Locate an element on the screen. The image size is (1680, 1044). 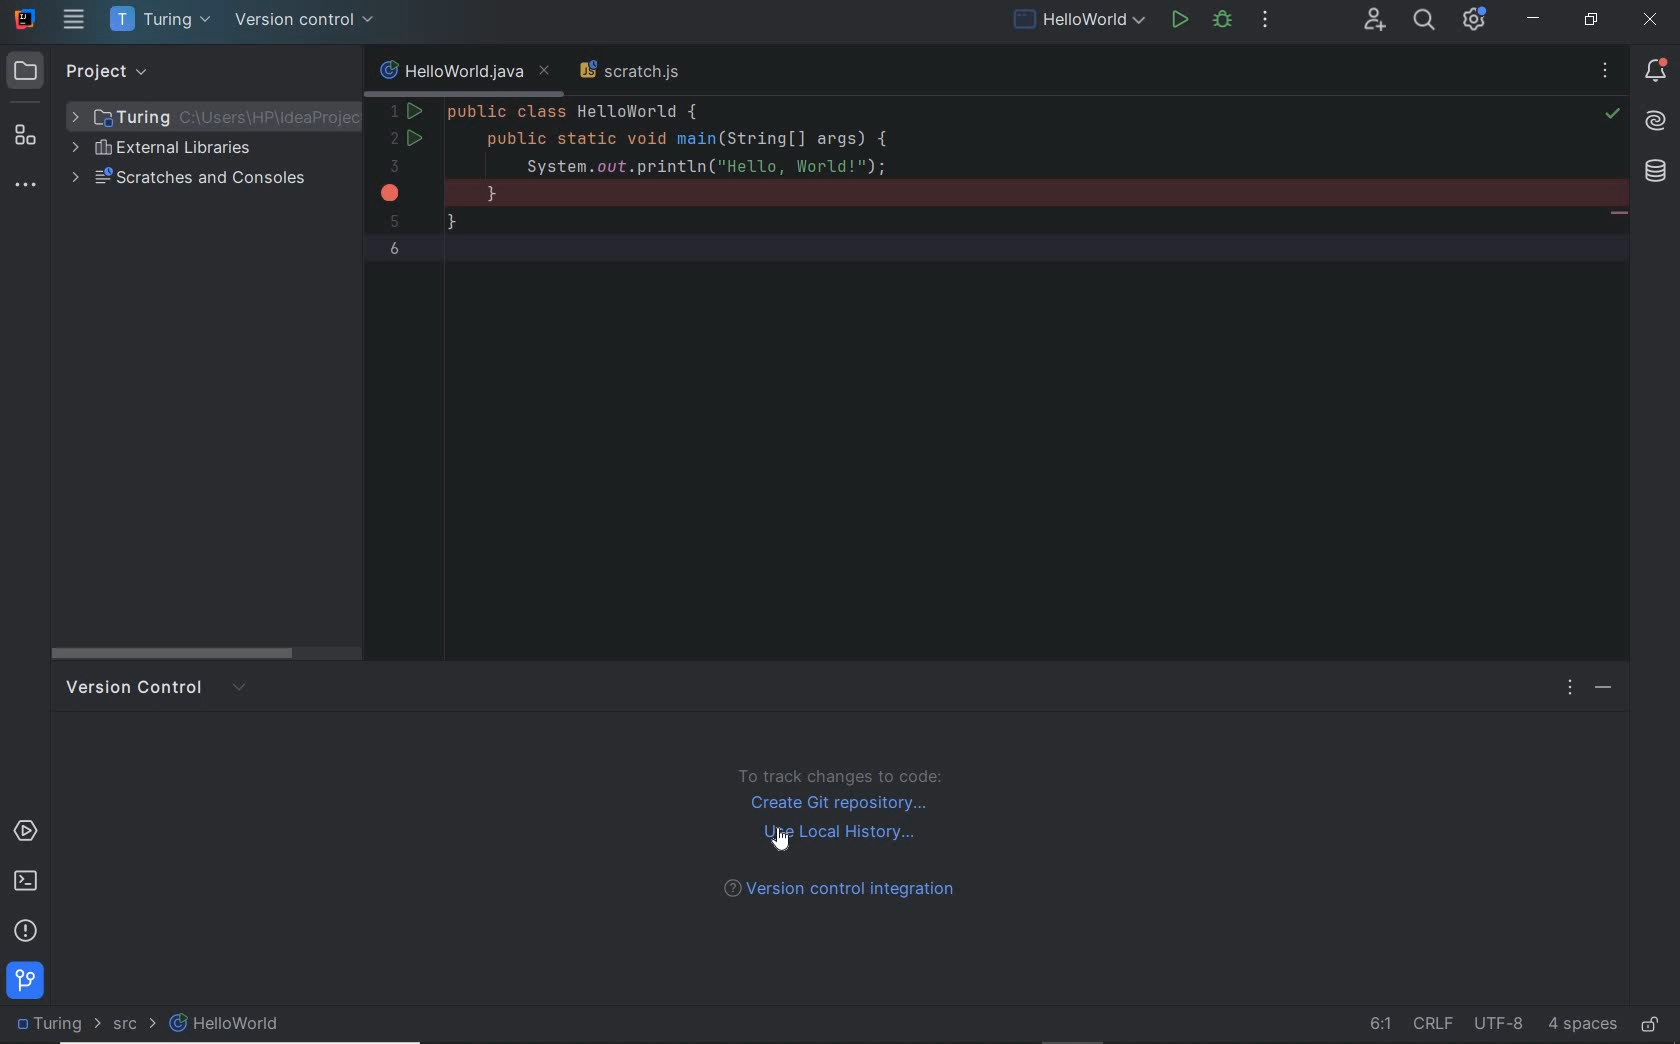
string is located at coordinates (1619, 216).